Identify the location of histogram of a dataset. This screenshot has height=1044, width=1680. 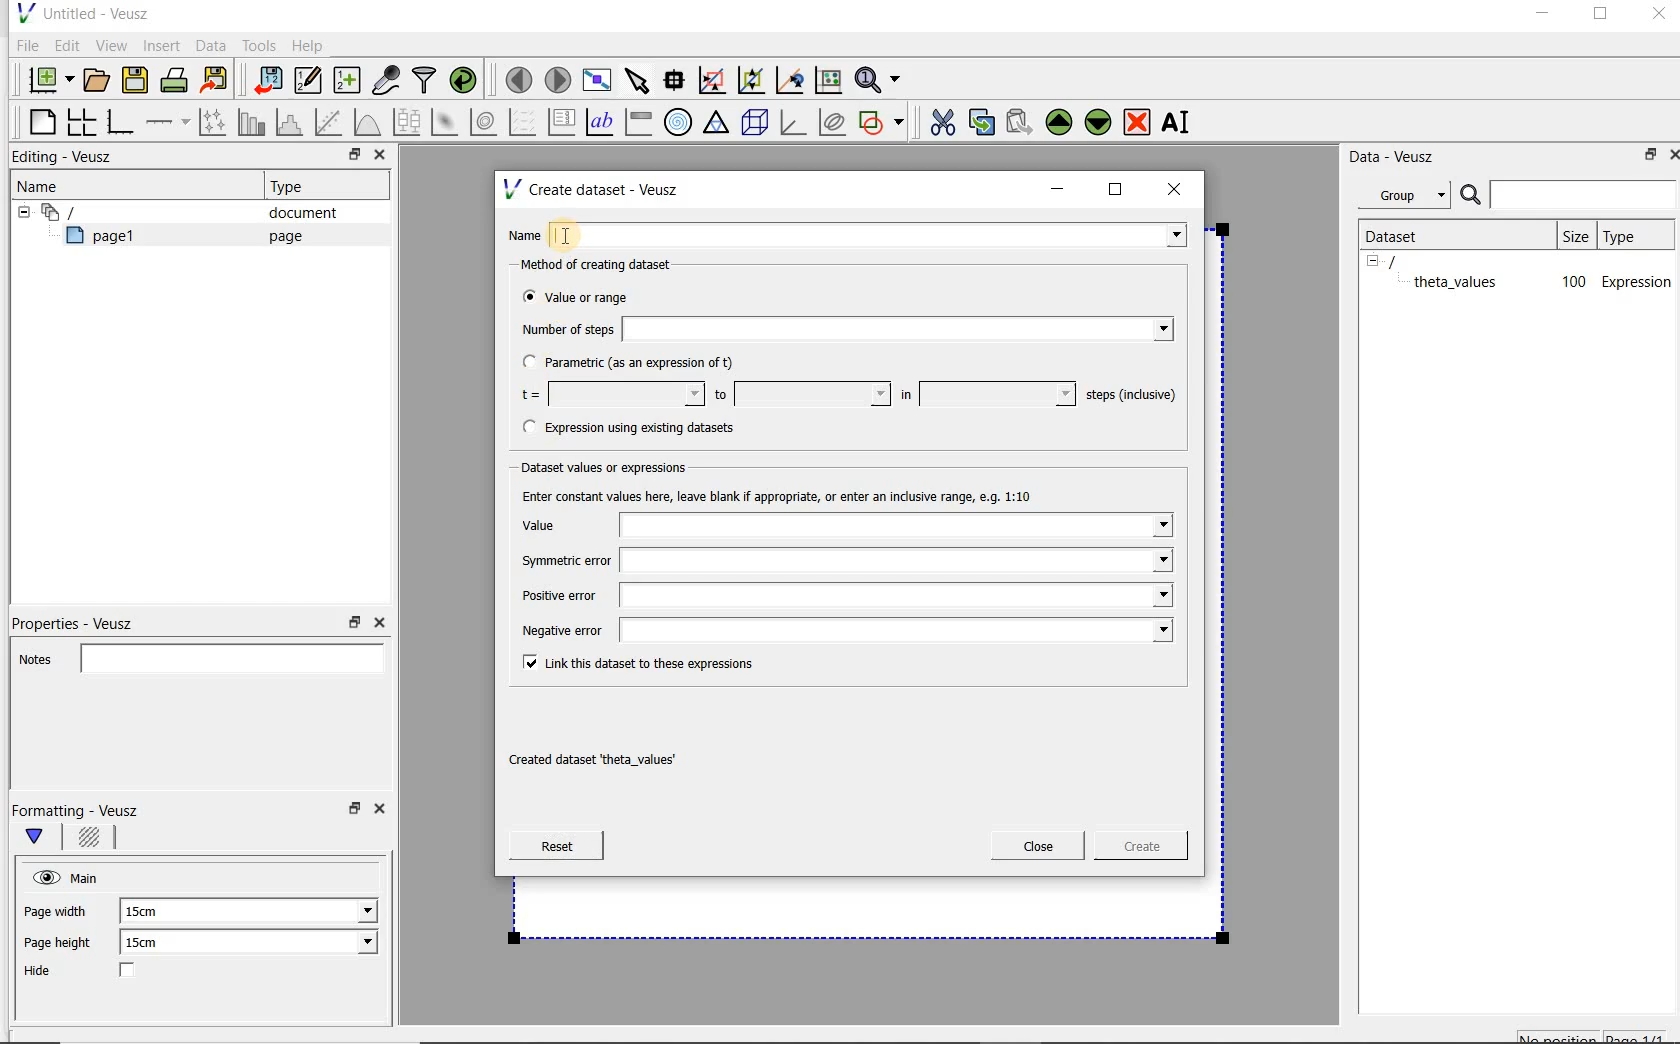
(292, 122).